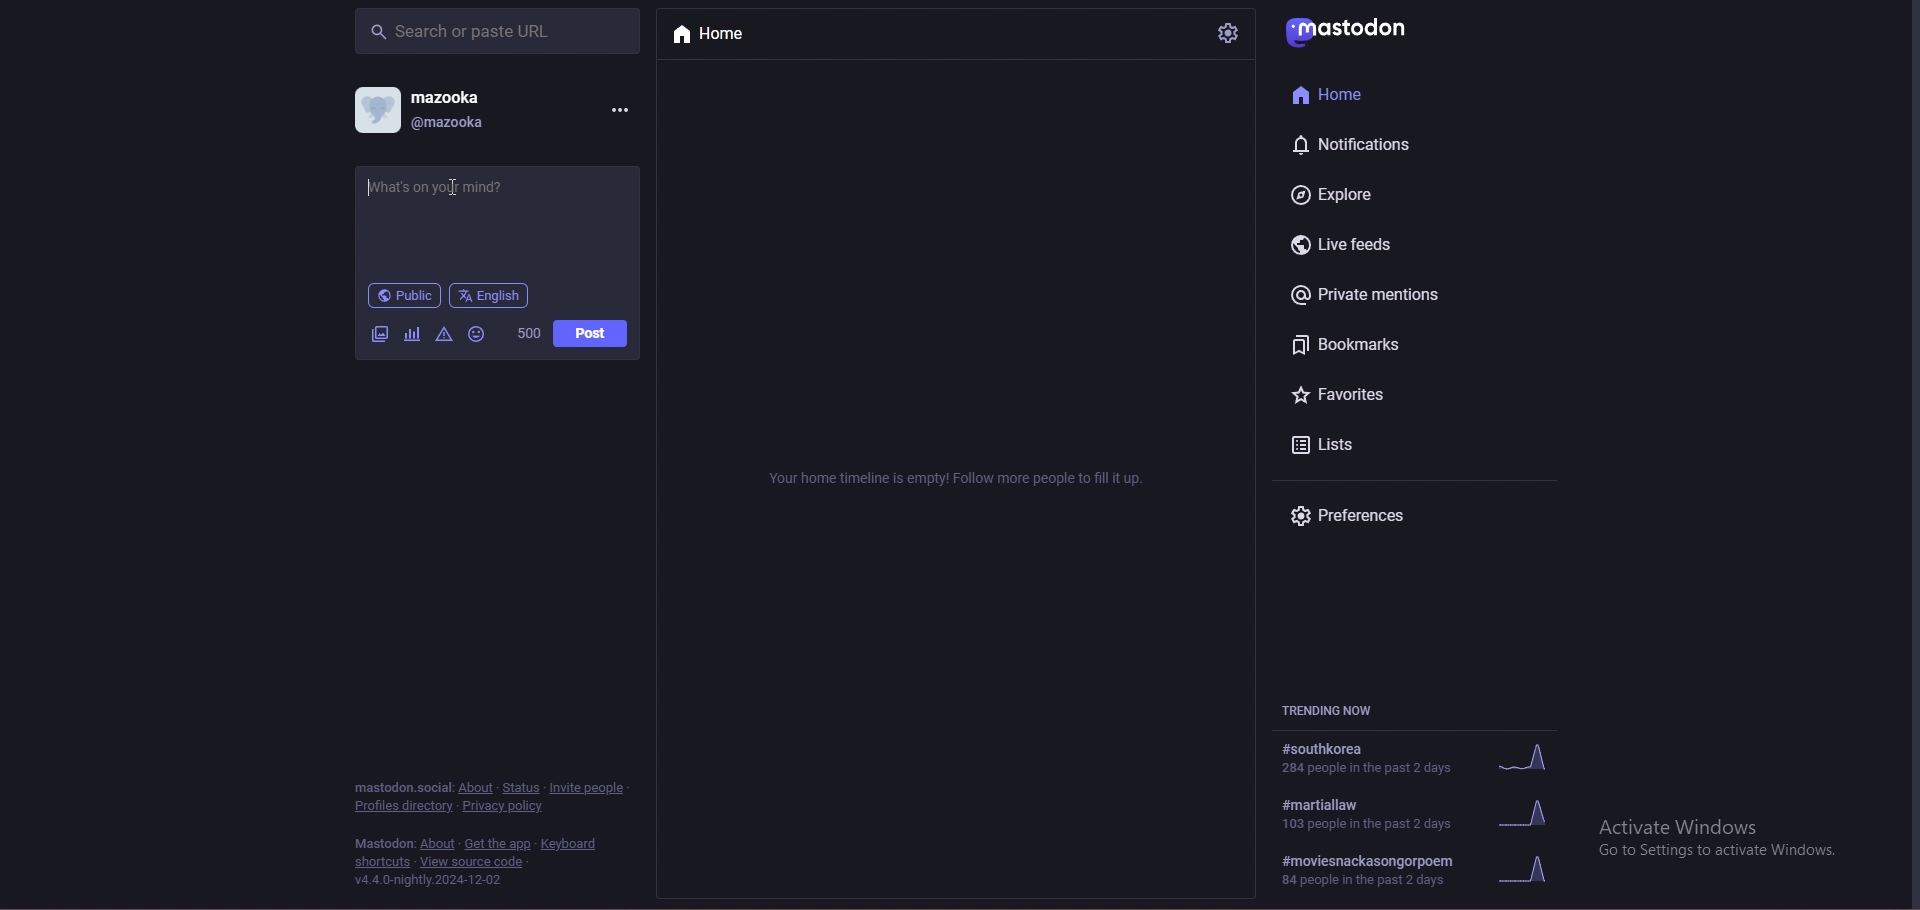 The width and height of the screenshot is (1920, 910). Describe the element at coordinates (728, 35) in the screenshot. I see `home` at that location.